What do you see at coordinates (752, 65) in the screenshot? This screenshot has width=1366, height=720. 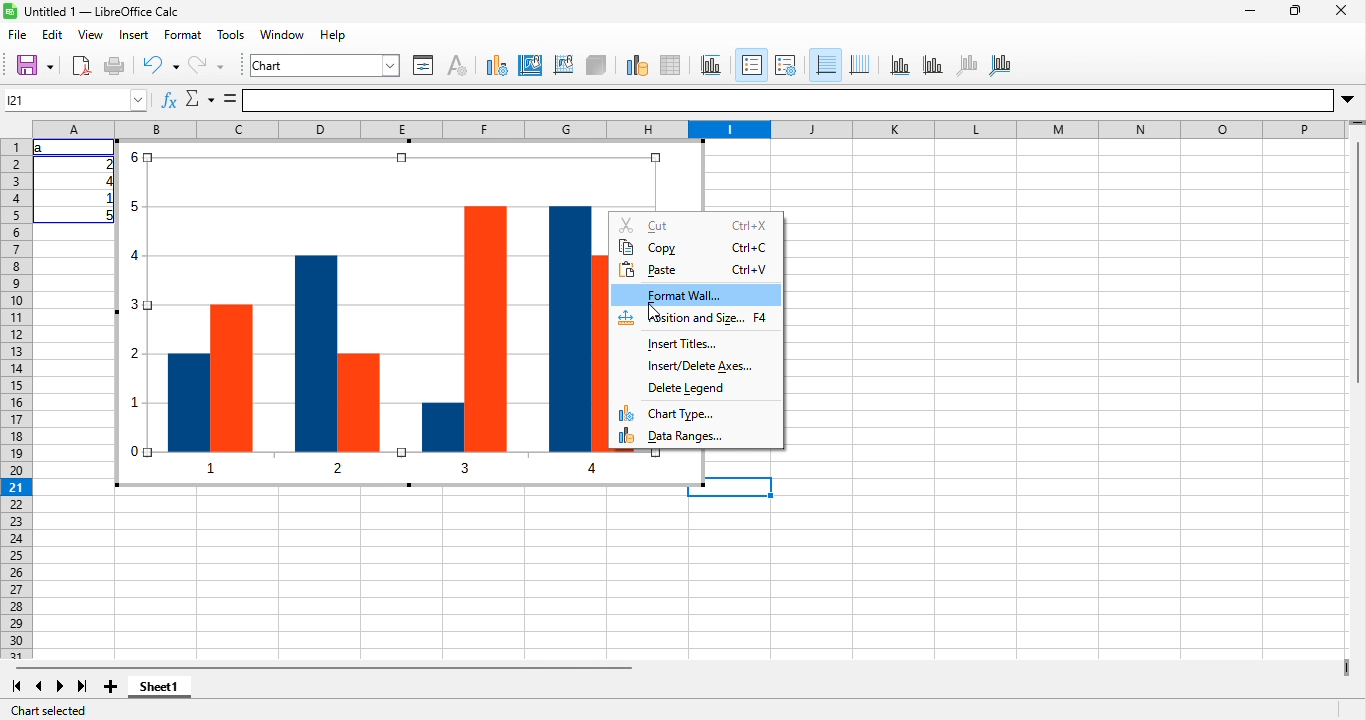 I see `legend on/off` at bounding box center [752, 65].